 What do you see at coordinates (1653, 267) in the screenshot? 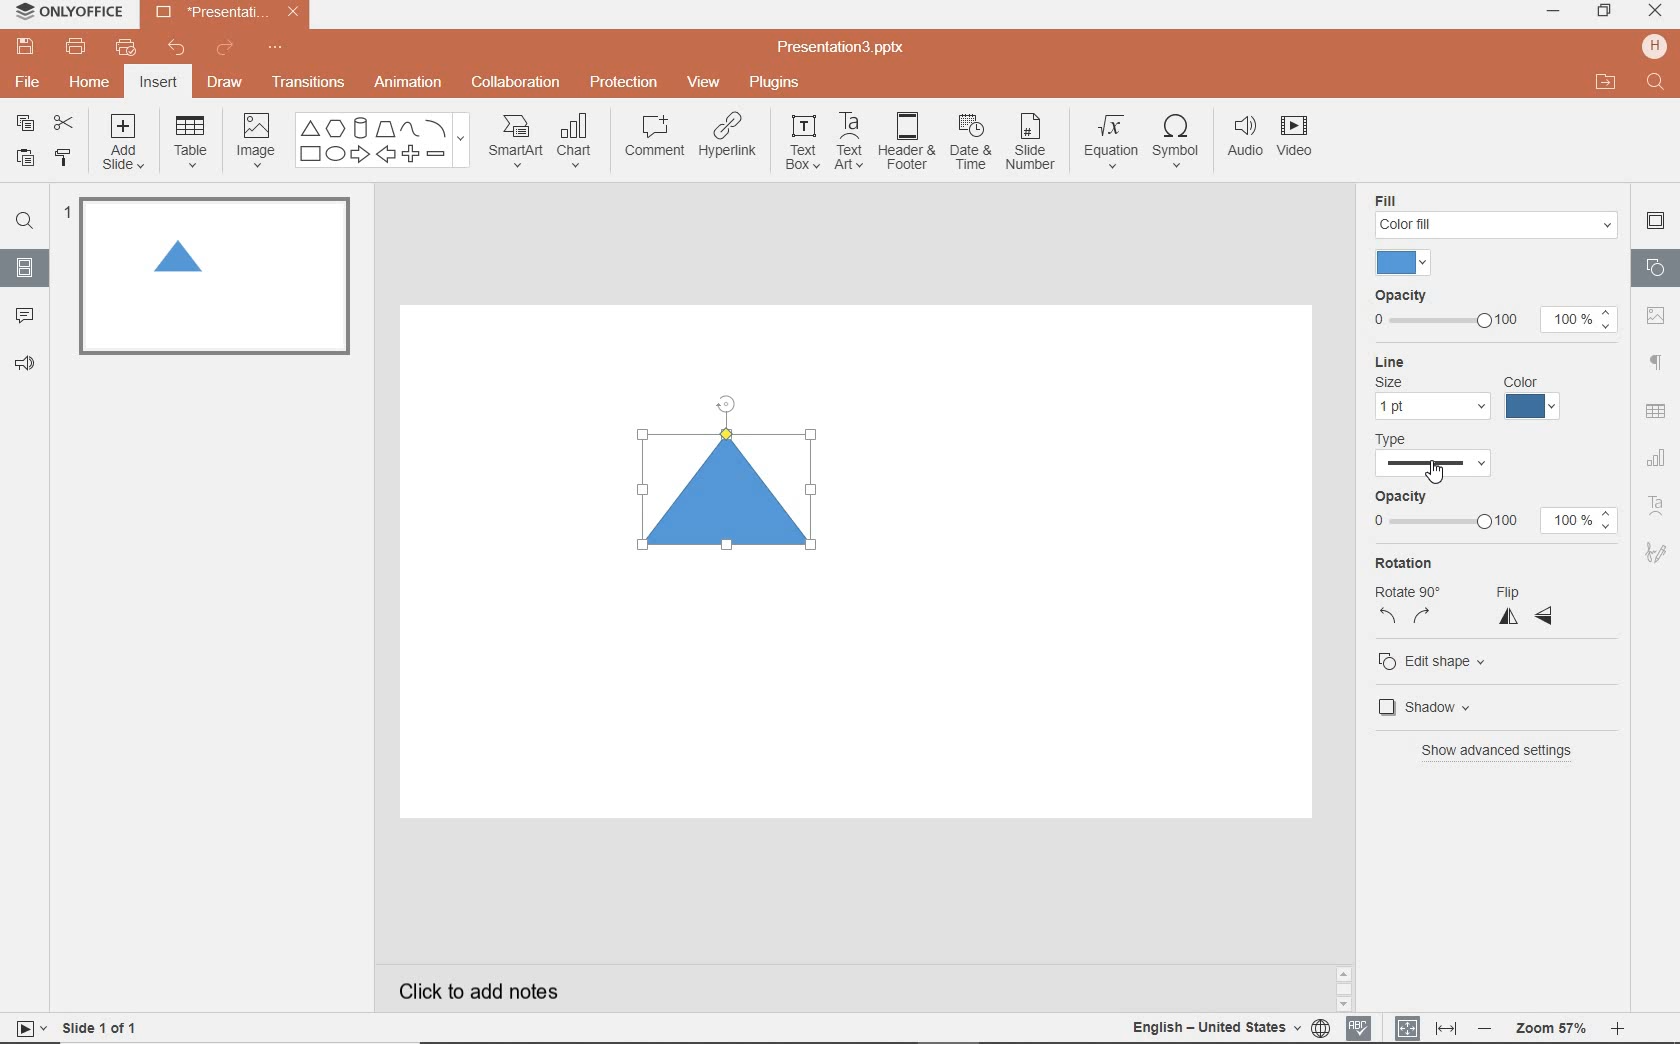
I see `SHAPE SETTINGS` at bounding box center [1653, 267].